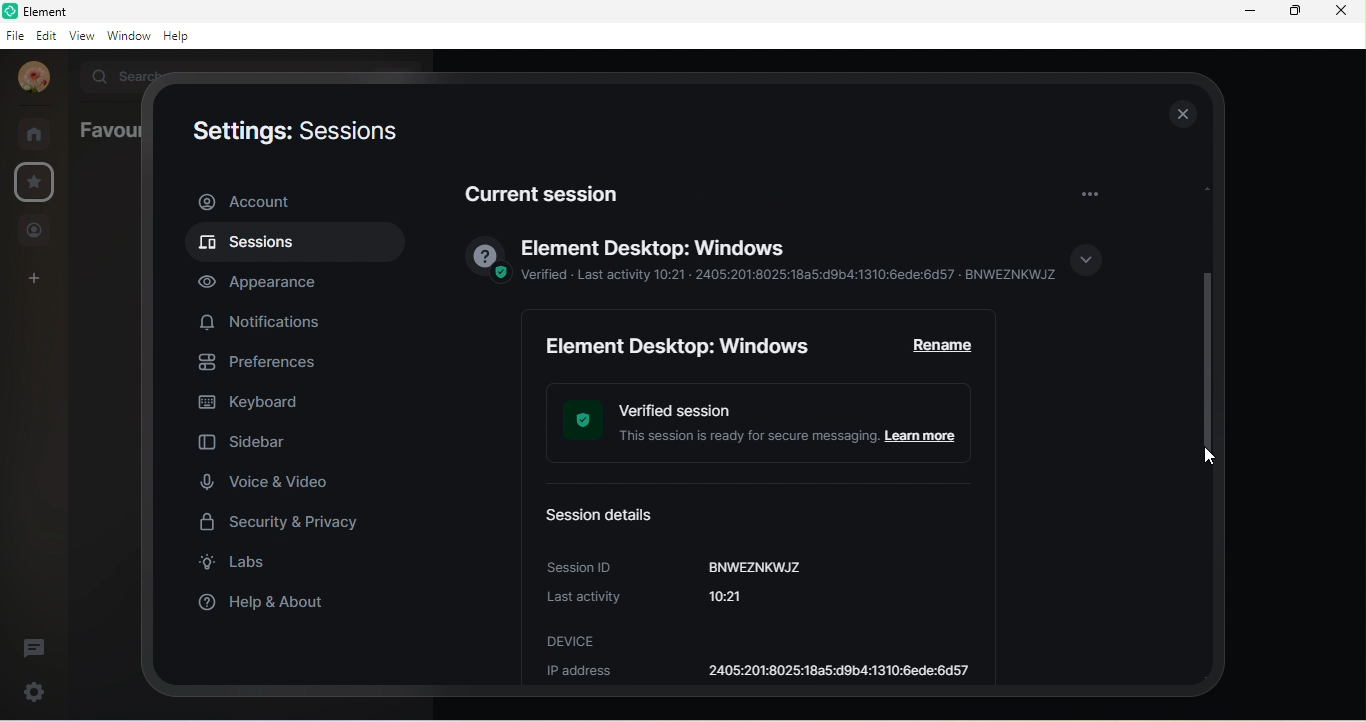  What do you see at coordinates (76, 11) in the screenshot?
I see `element b room` at bounding box center [76, 11].